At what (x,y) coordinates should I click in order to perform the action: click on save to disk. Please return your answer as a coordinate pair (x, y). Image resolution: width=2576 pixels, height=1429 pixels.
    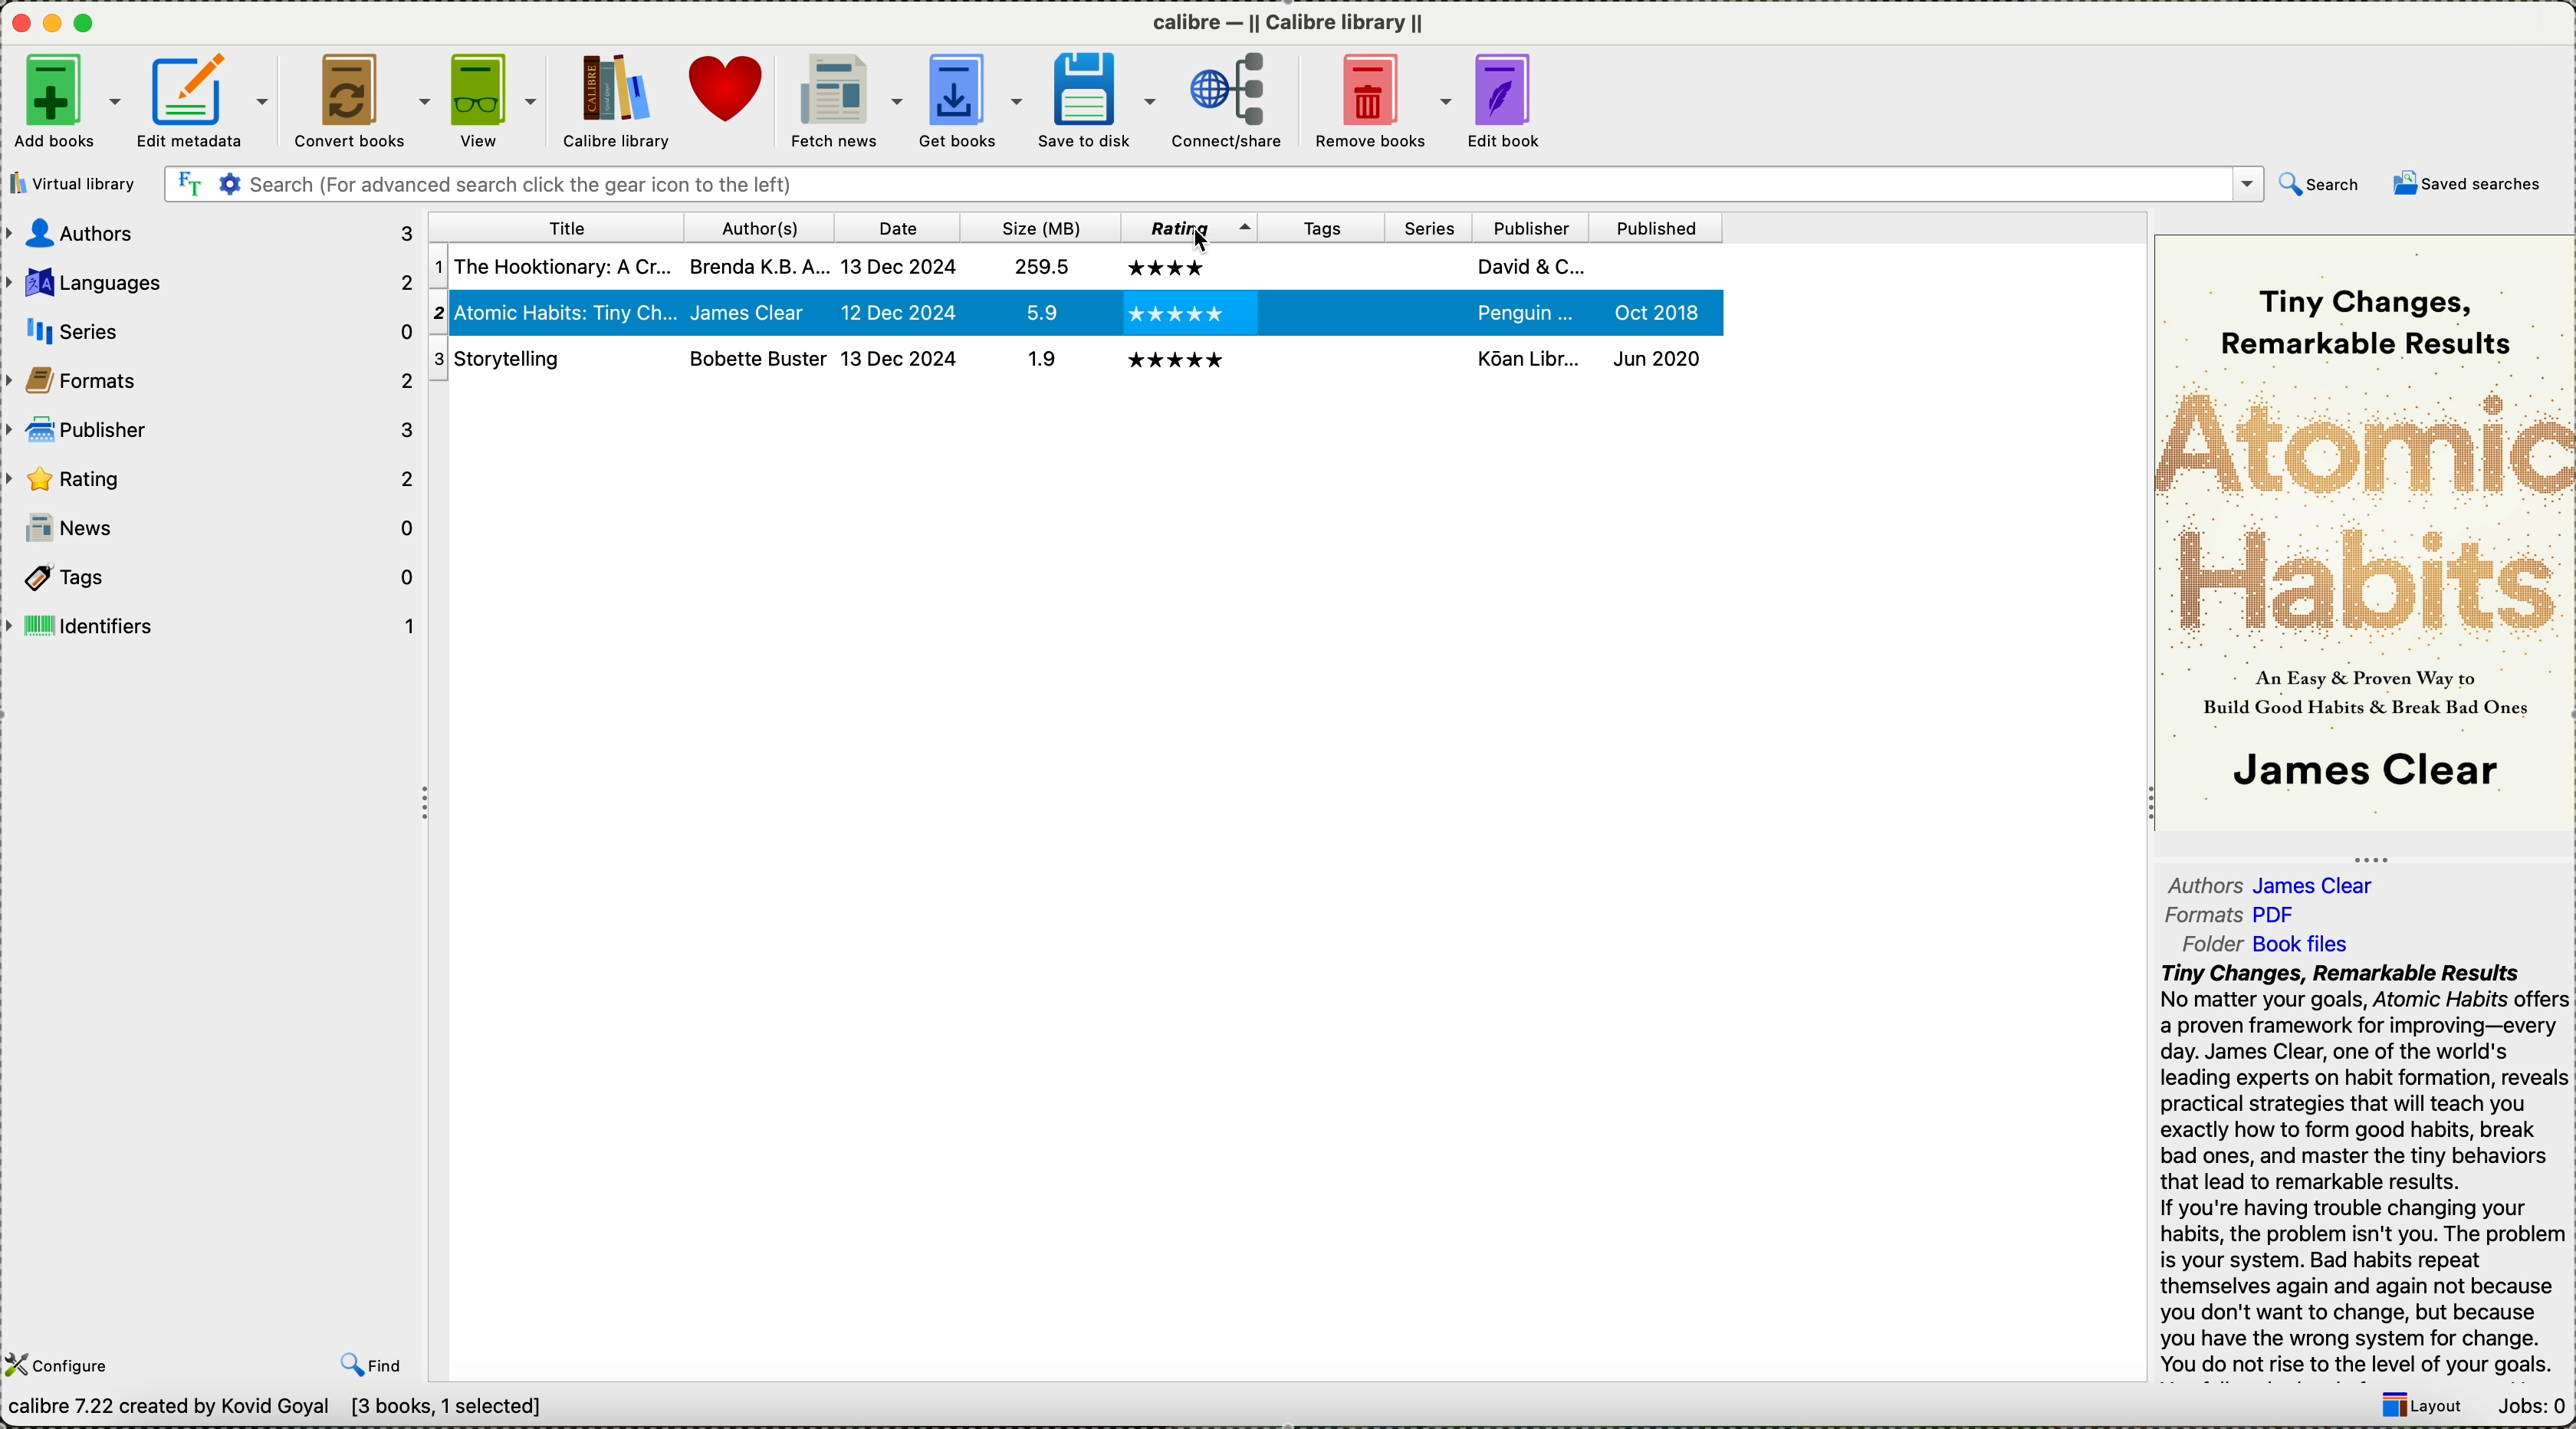
    Looking at the image, I should click on (1101, 99).